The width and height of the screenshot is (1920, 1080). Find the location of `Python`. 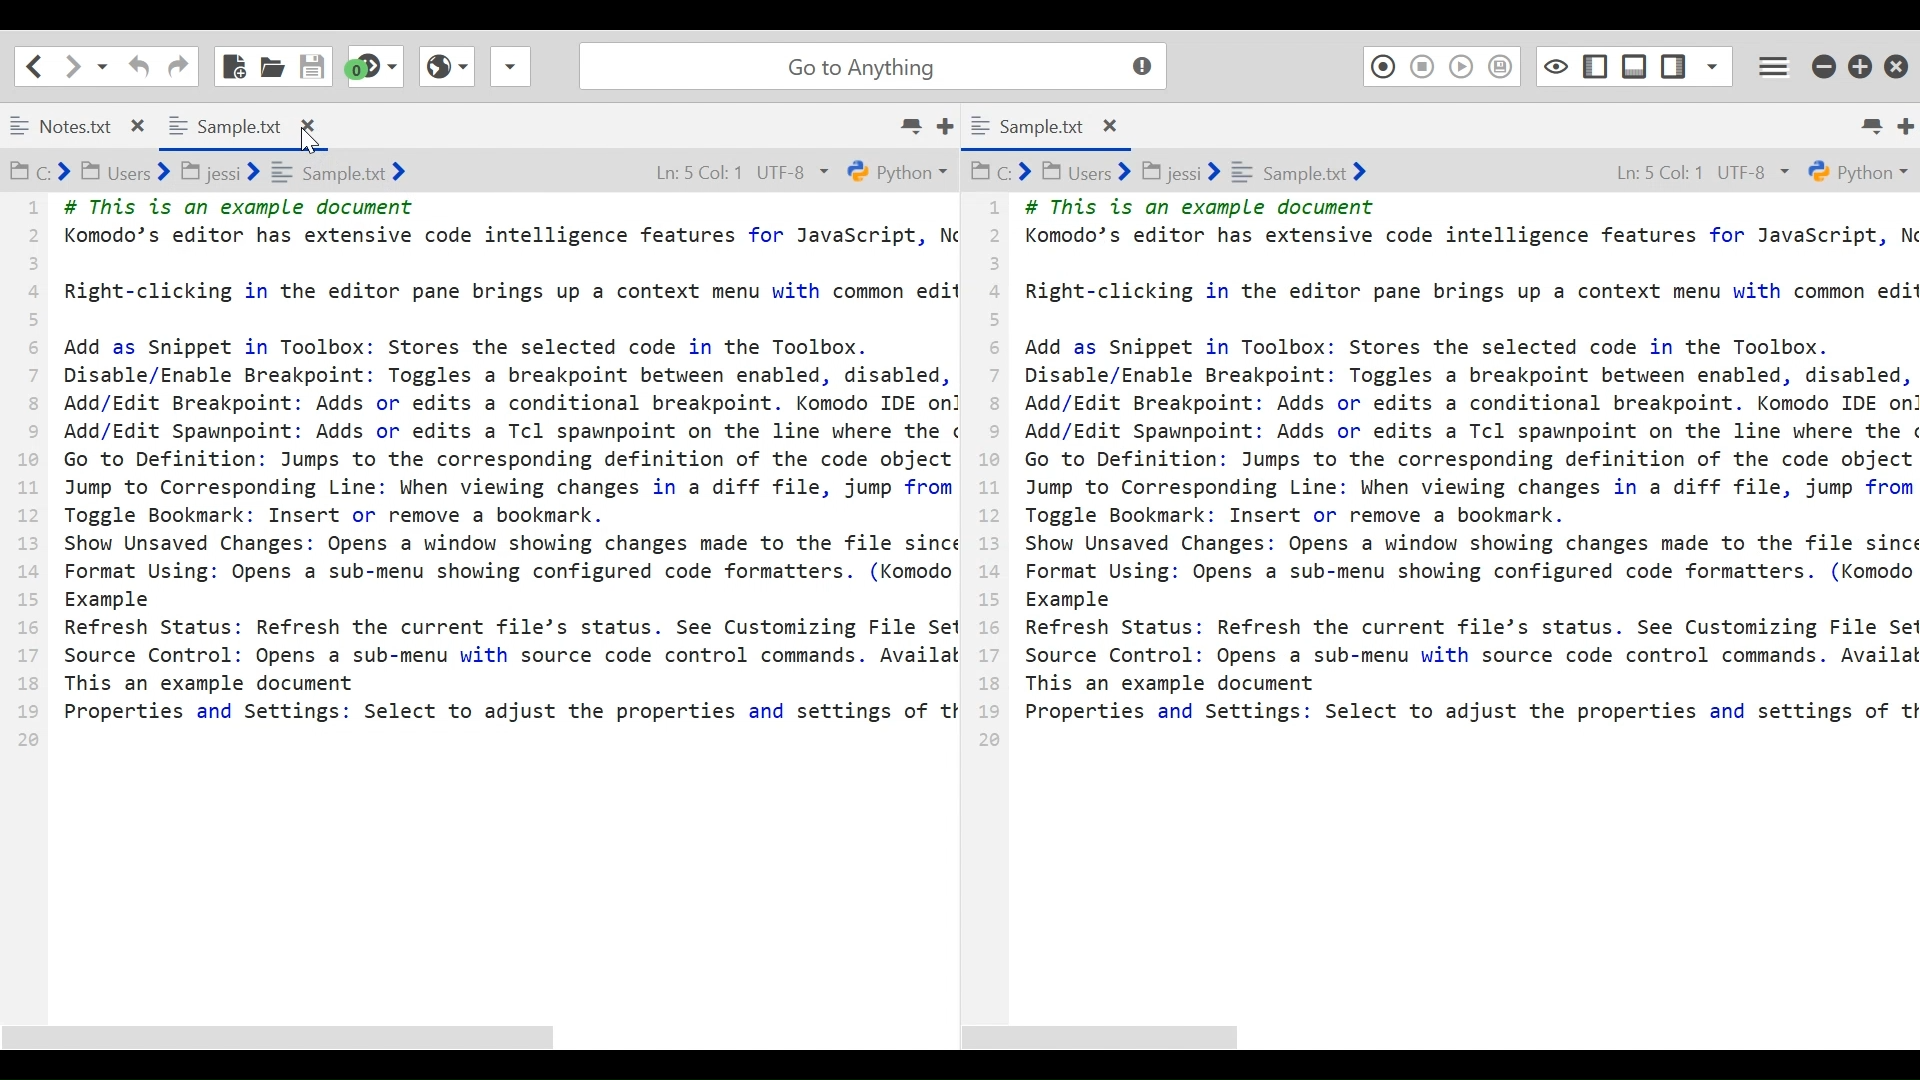

Python is located at coordinates (901, 170).